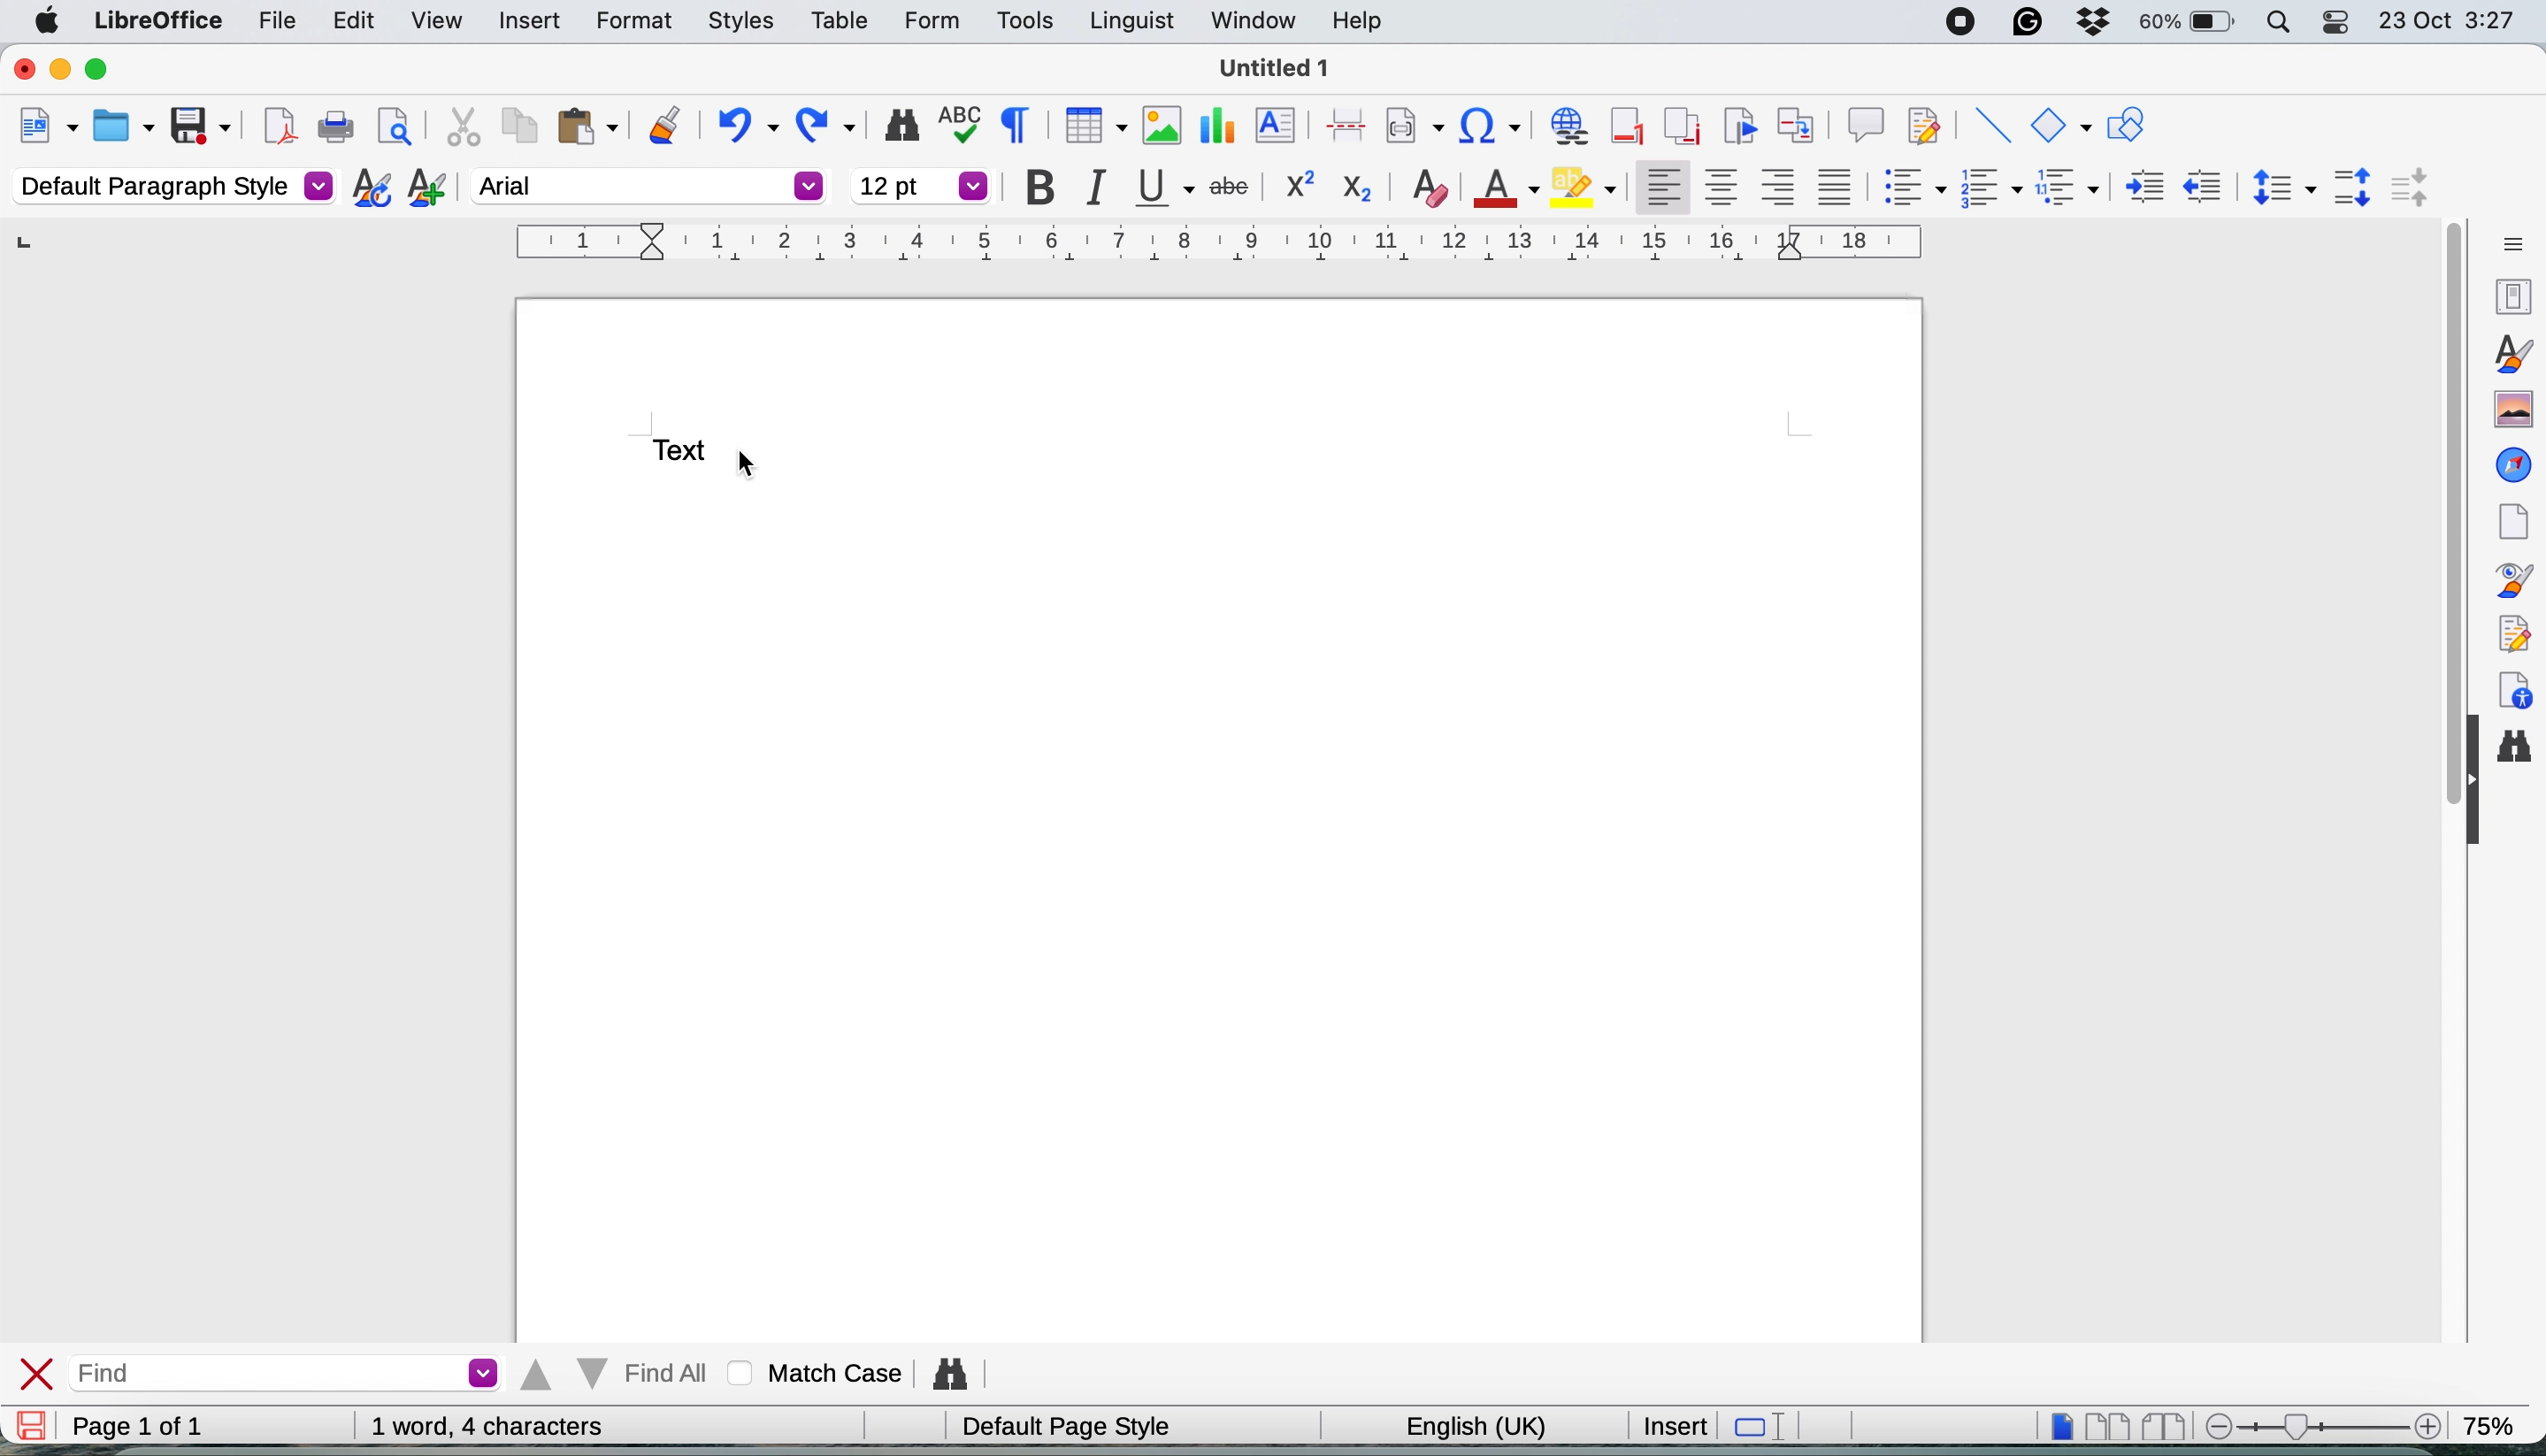 This screenshot has width=2546, height=1456. What do you see at coordinates (2160, 1425) in the screenshot?
I see `book view` at bounding box center [2160, 1425].